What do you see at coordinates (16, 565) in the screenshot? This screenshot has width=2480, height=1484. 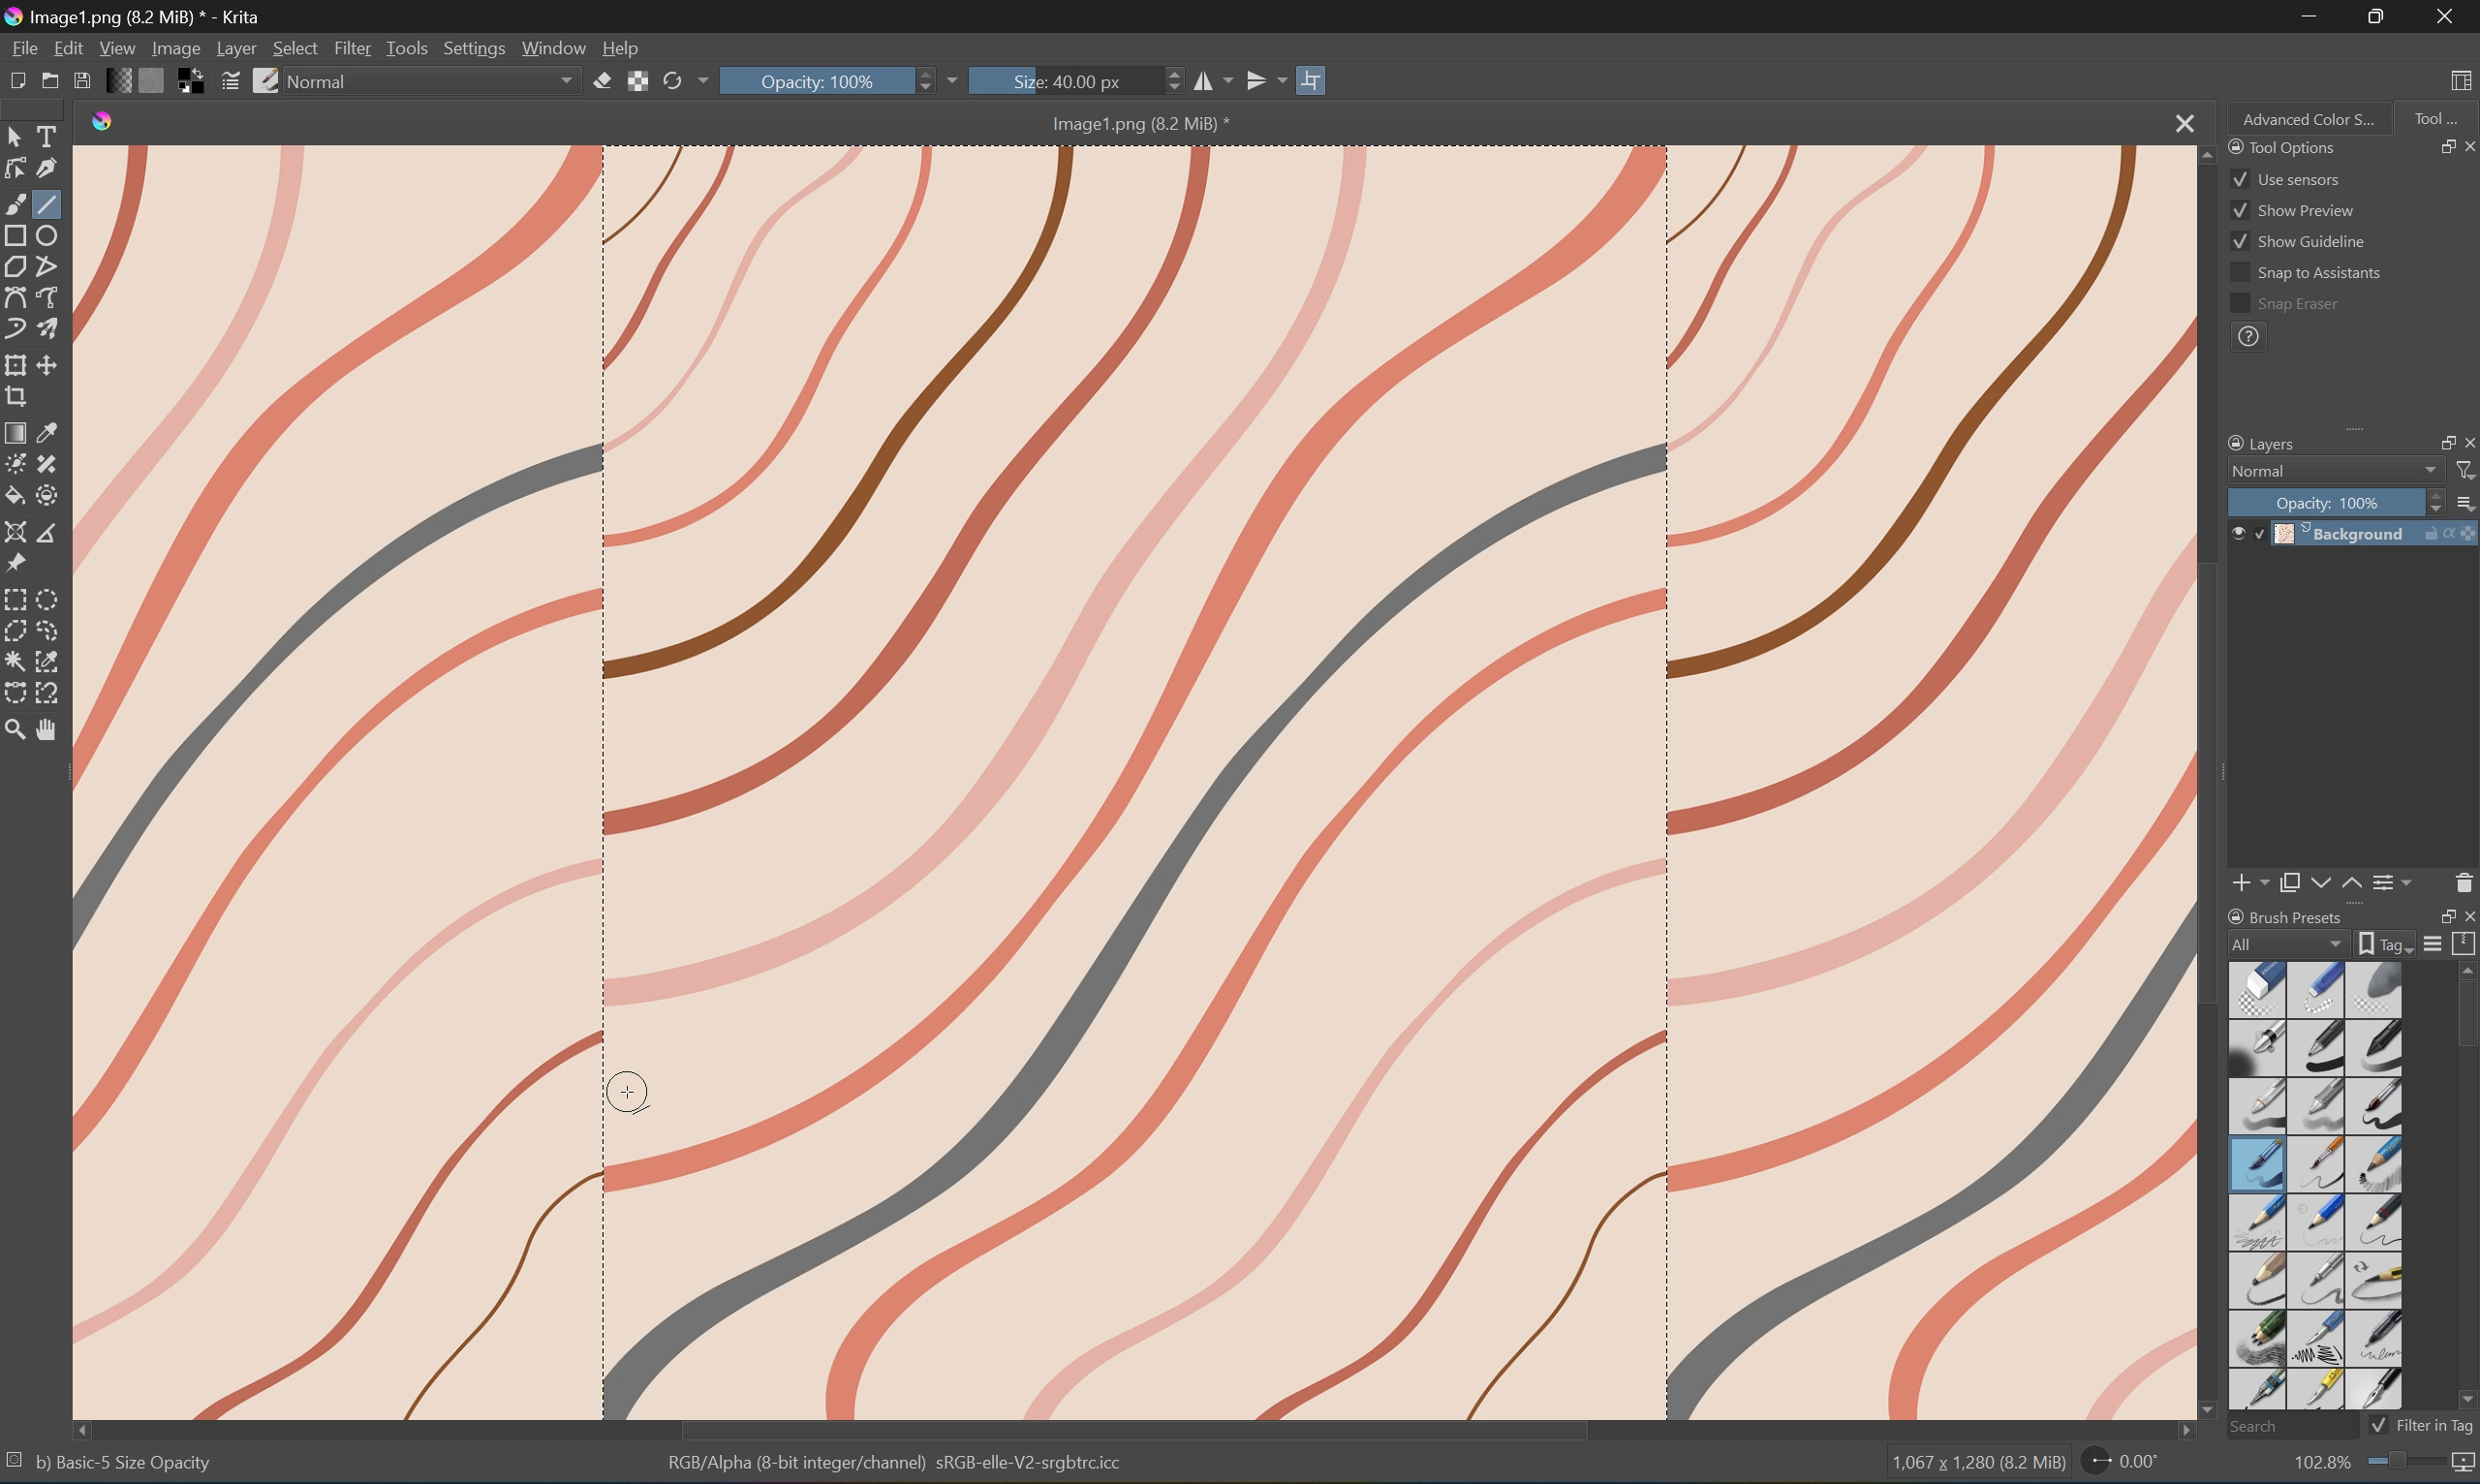 I see `Reference images tool` at bounding box center [16, 565].